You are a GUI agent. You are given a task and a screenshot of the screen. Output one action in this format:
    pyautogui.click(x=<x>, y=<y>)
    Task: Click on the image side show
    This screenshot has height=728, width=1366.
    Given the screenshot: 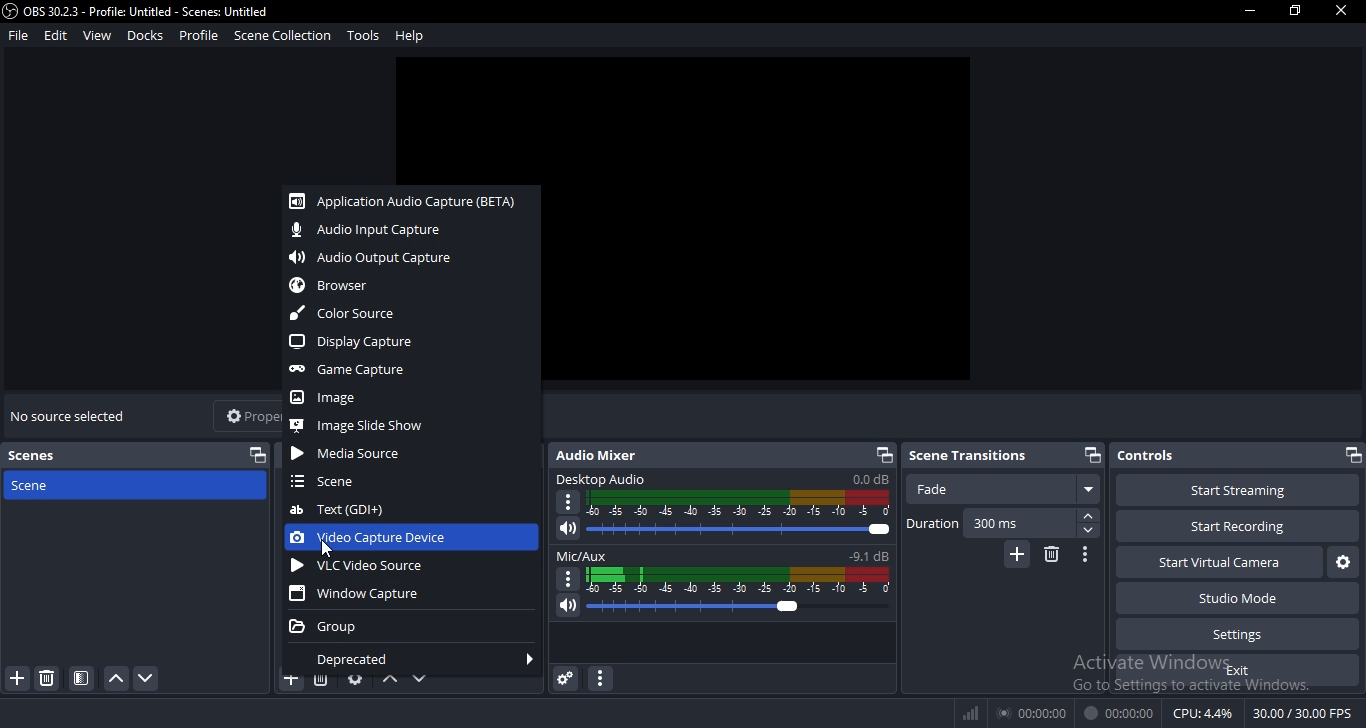 What is the action you would take?
    pyautogui.click(x=371, y=425)
    